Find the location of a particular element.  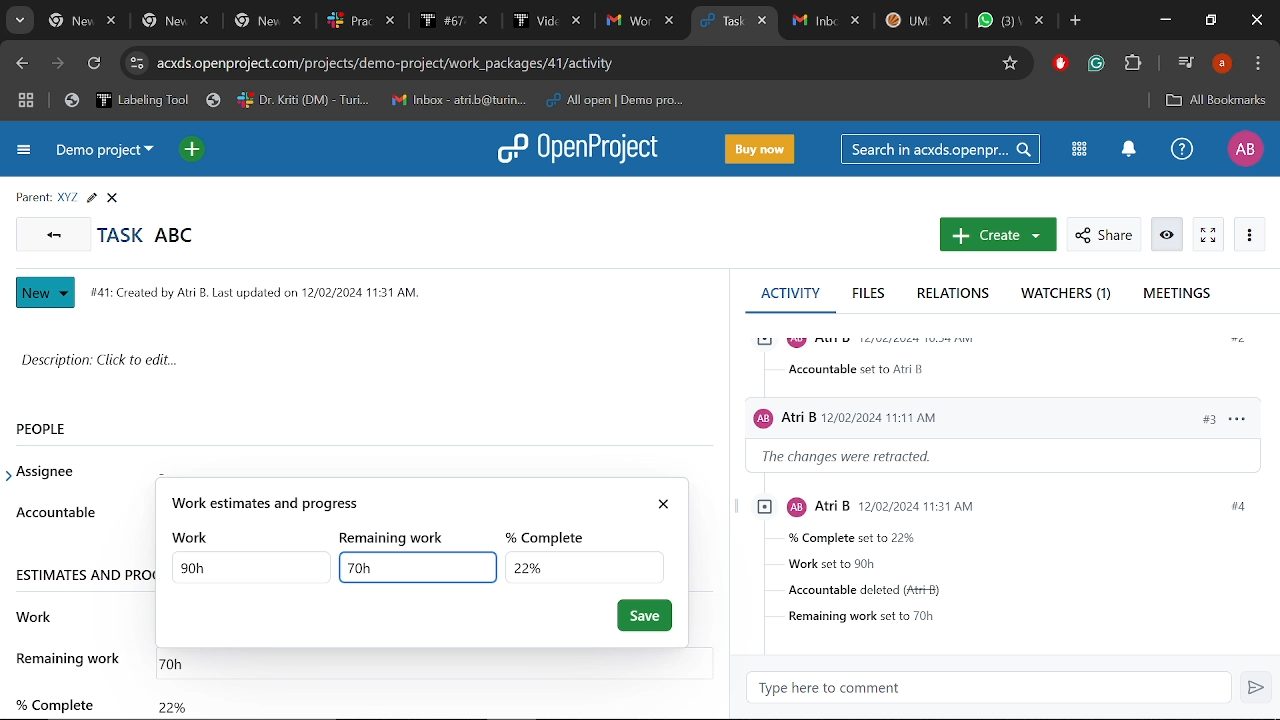

Remaining work is located at coordinates (181, 660).